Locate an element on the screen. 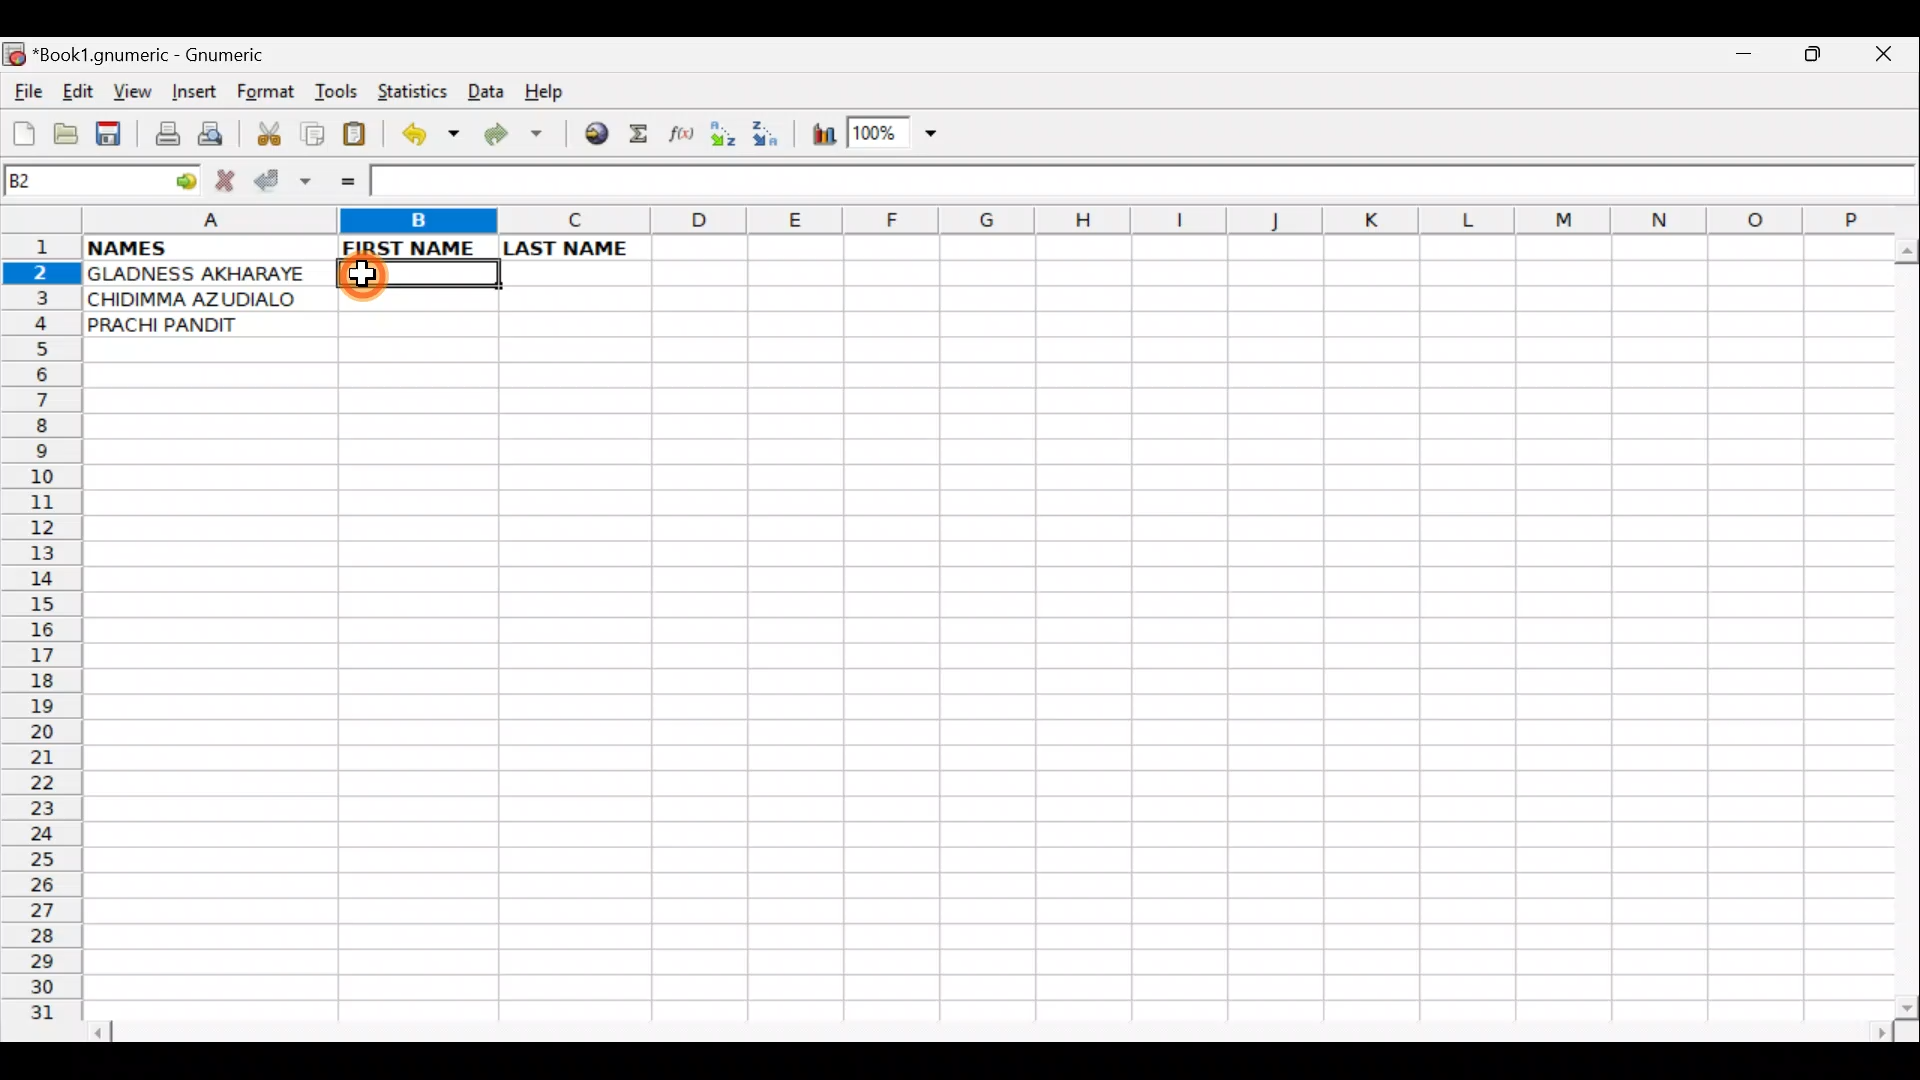 The height and width of the screenshot is (1080, 1920). Help is located at coordinates (545, 92).